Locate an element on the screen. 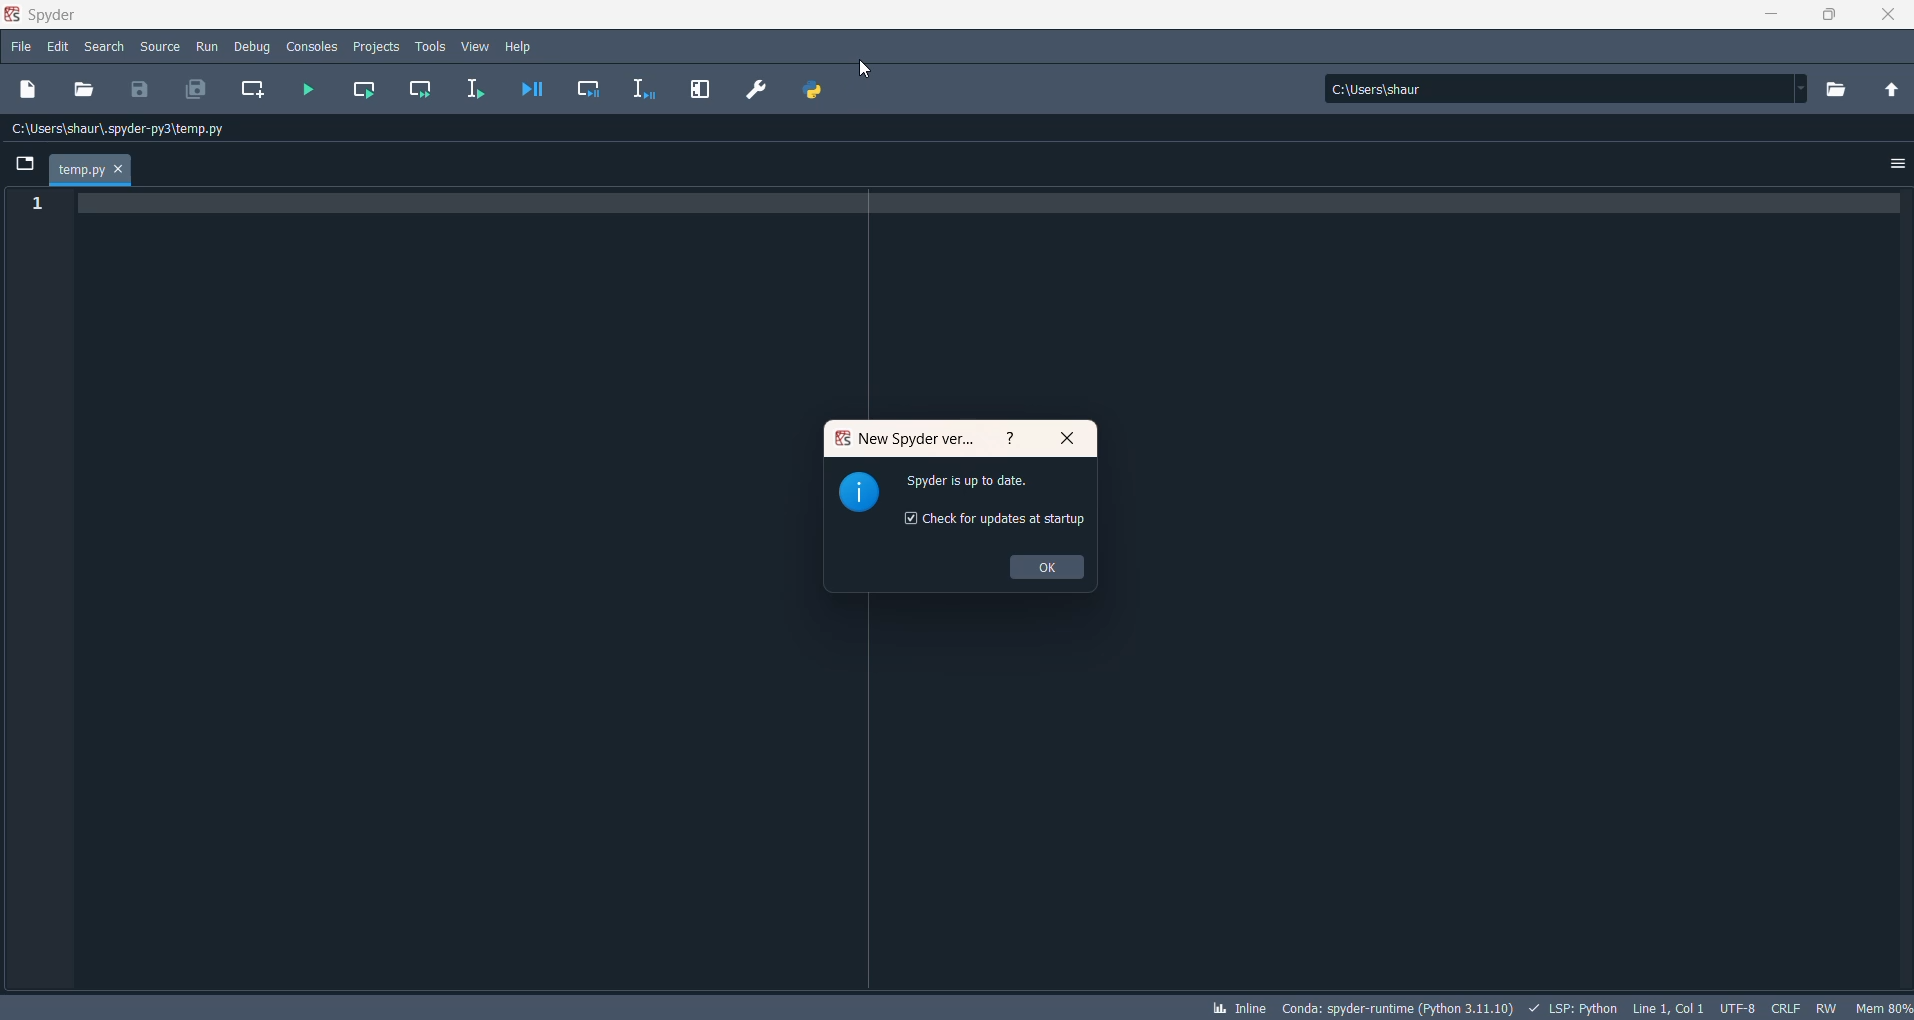  file control is located at coordinates (1826, 1008).